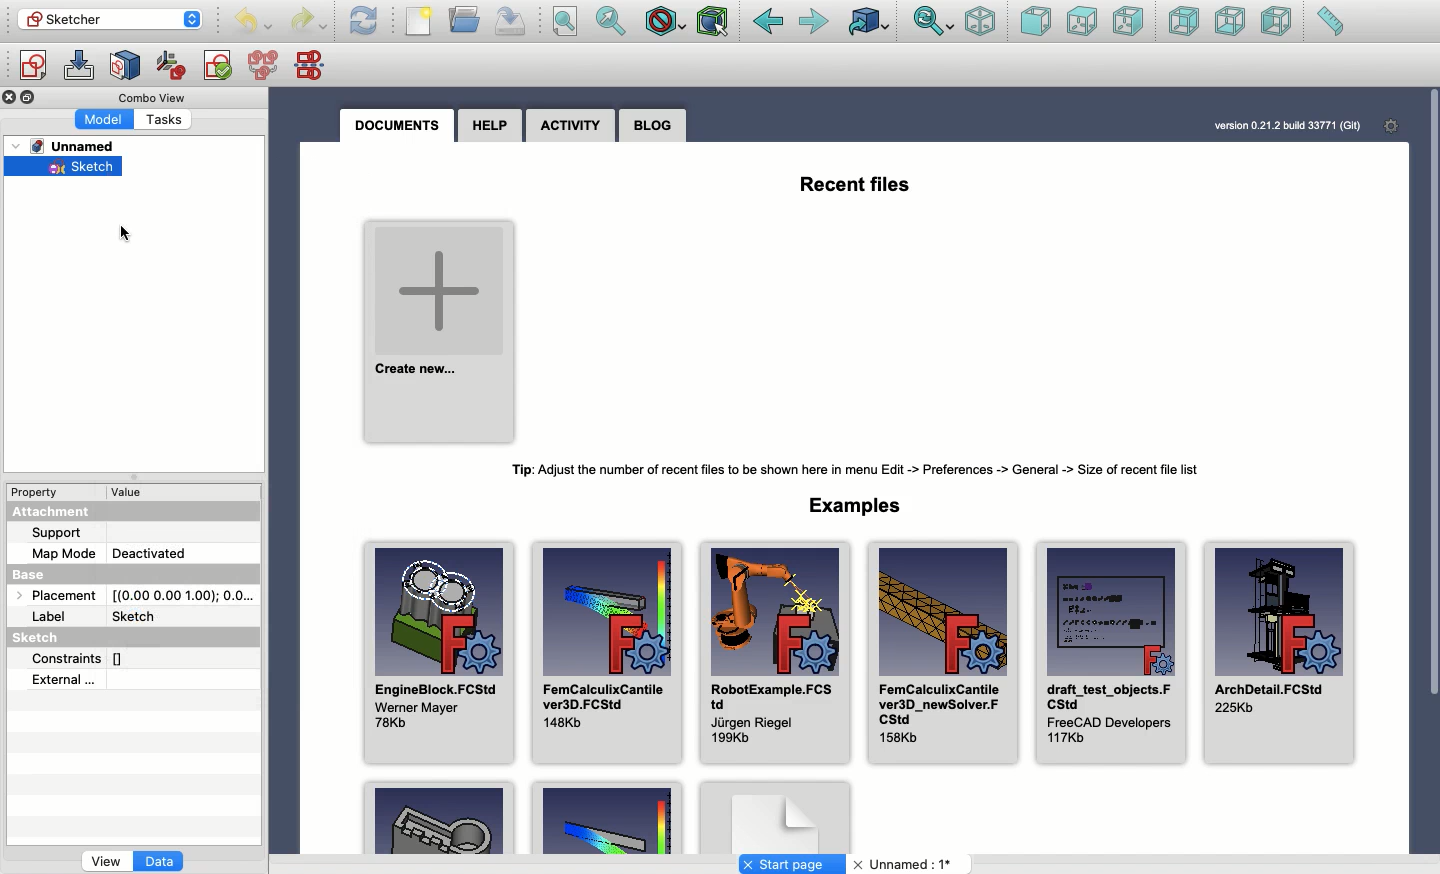 This screenshot has height=874, width=1440. I want to click on Sketch, so click(66, 169).